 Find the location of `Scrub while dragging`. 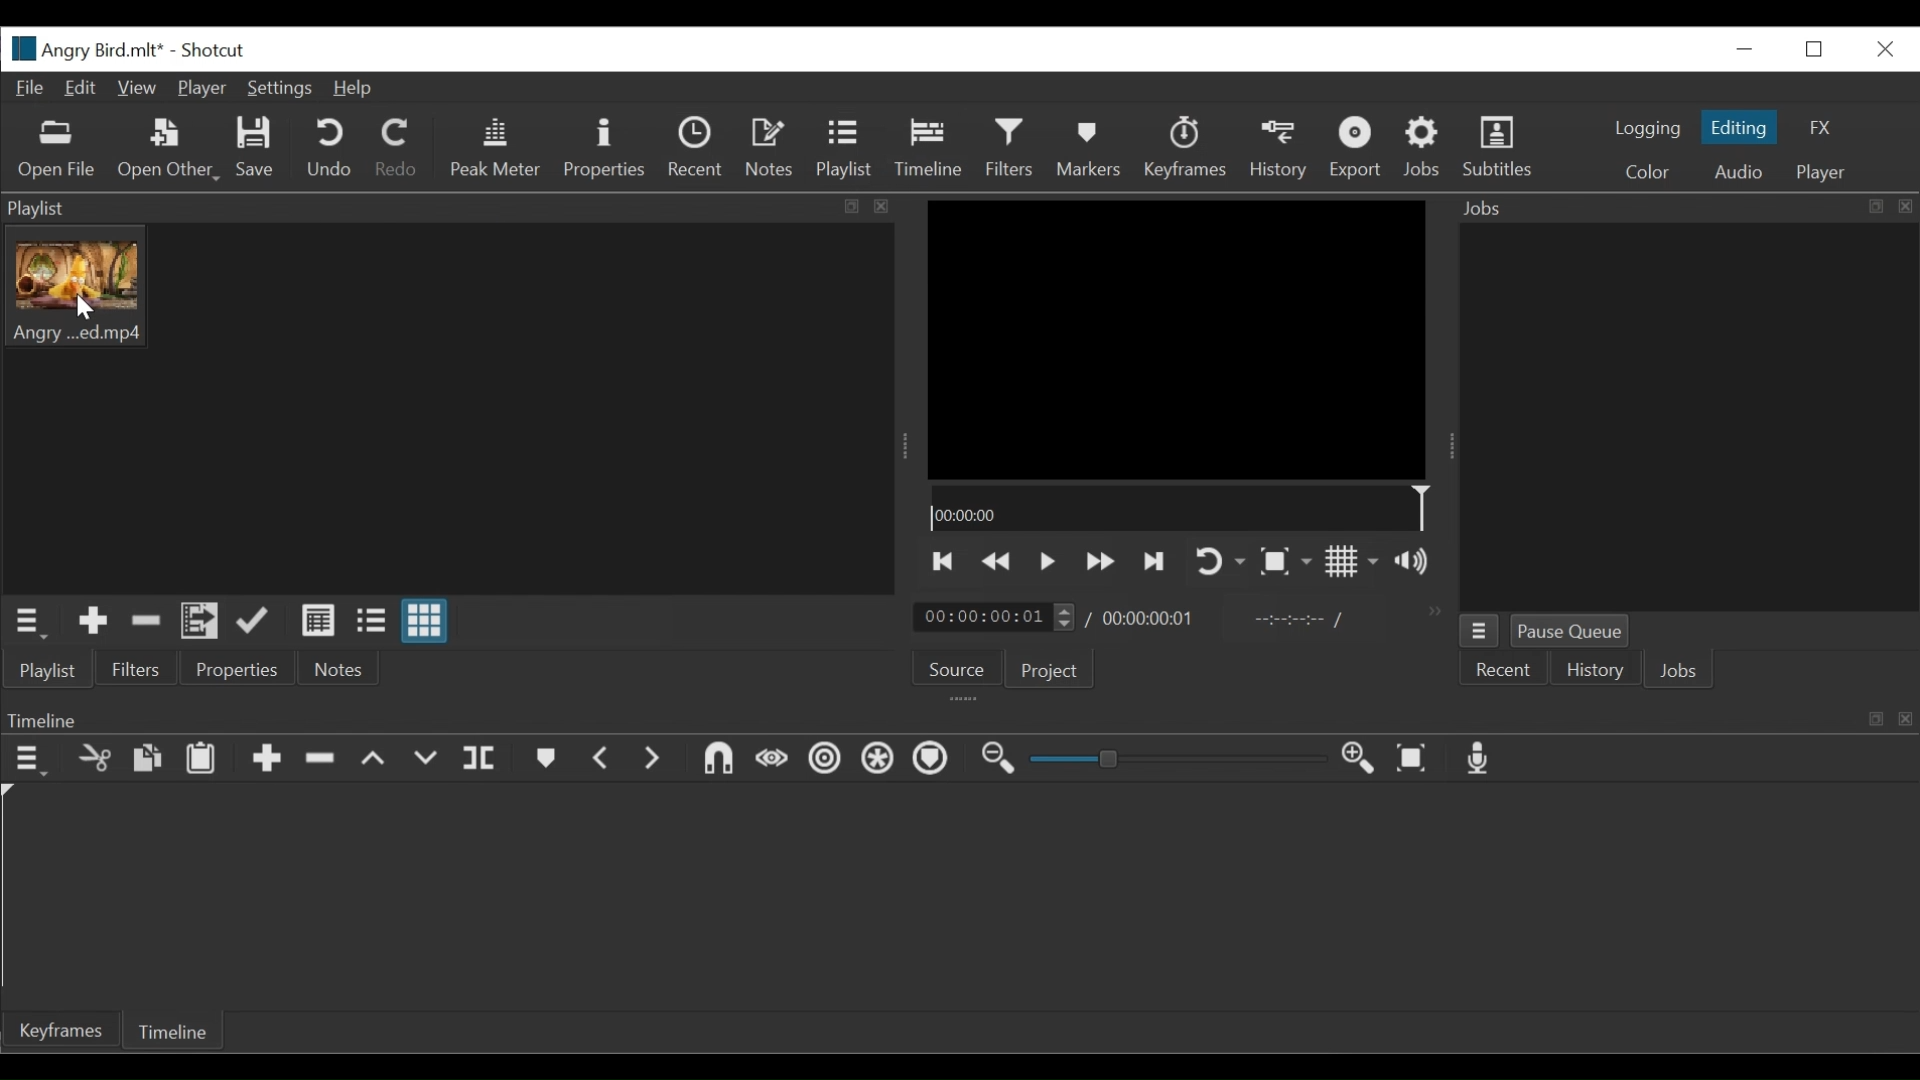

Scrub while dragging is located at coordinates (775, 758).